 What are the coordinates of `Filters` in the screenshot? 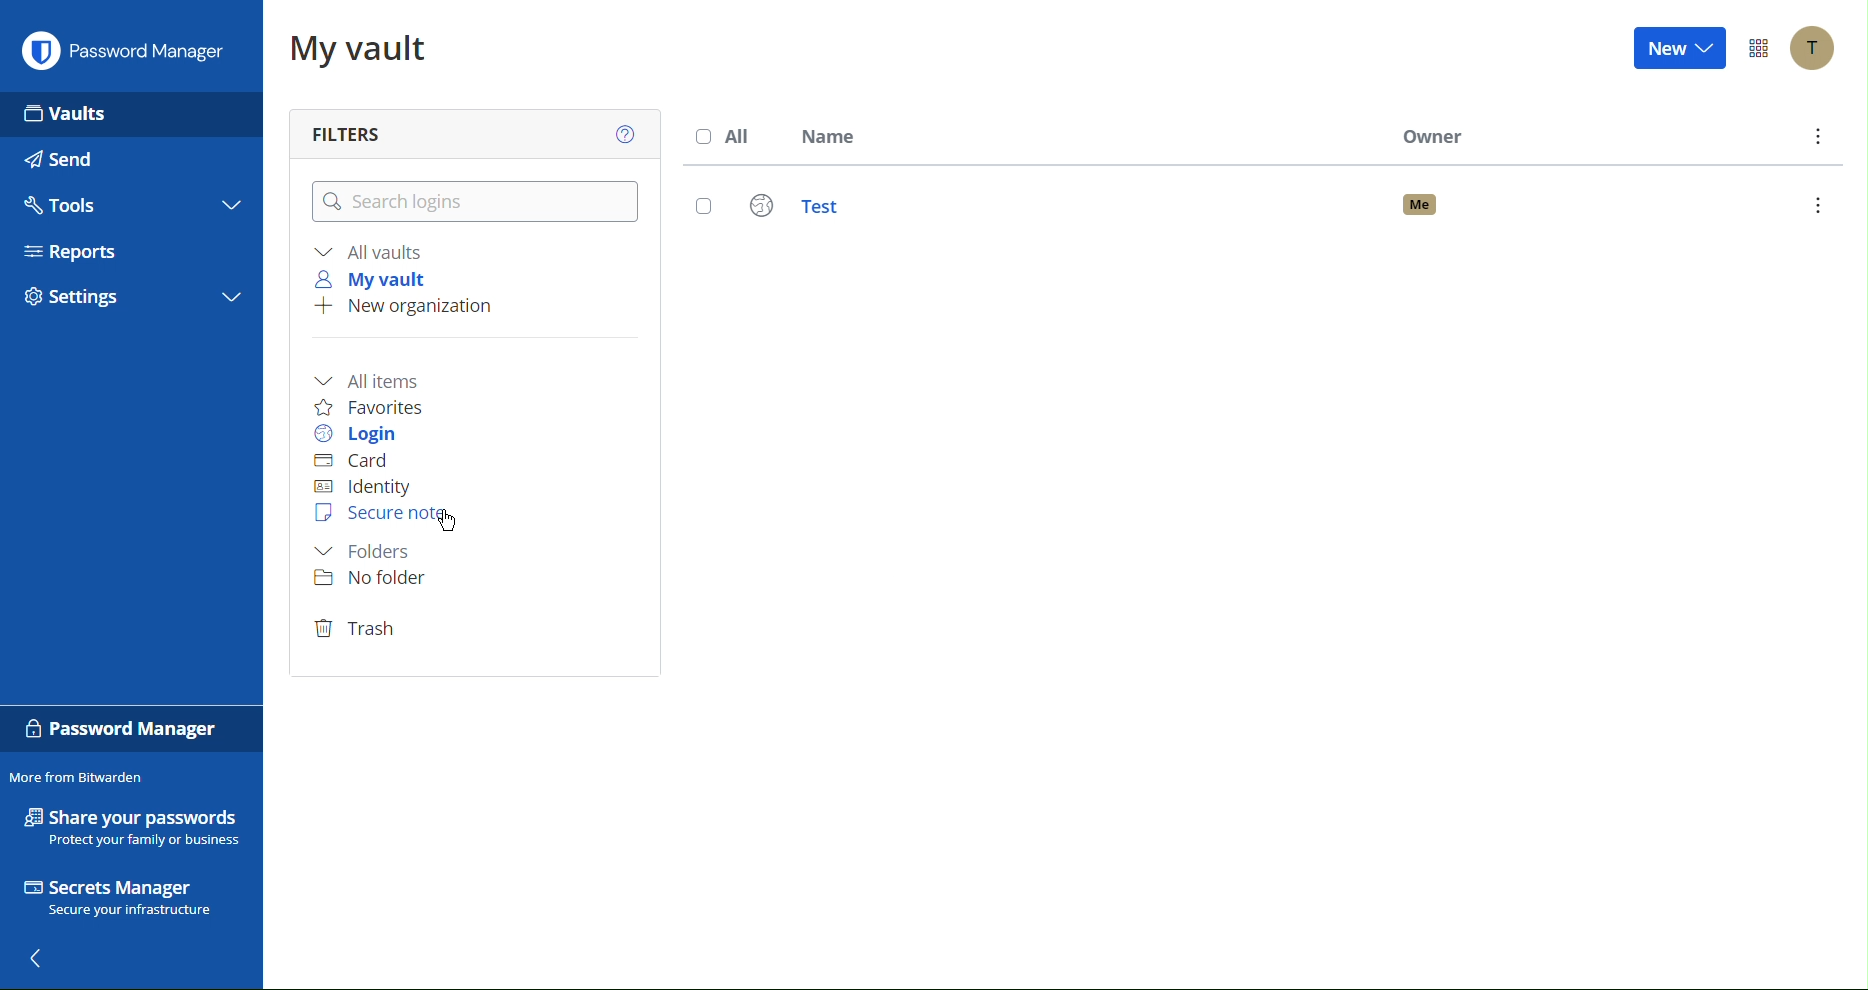 It's located at (359, 129).